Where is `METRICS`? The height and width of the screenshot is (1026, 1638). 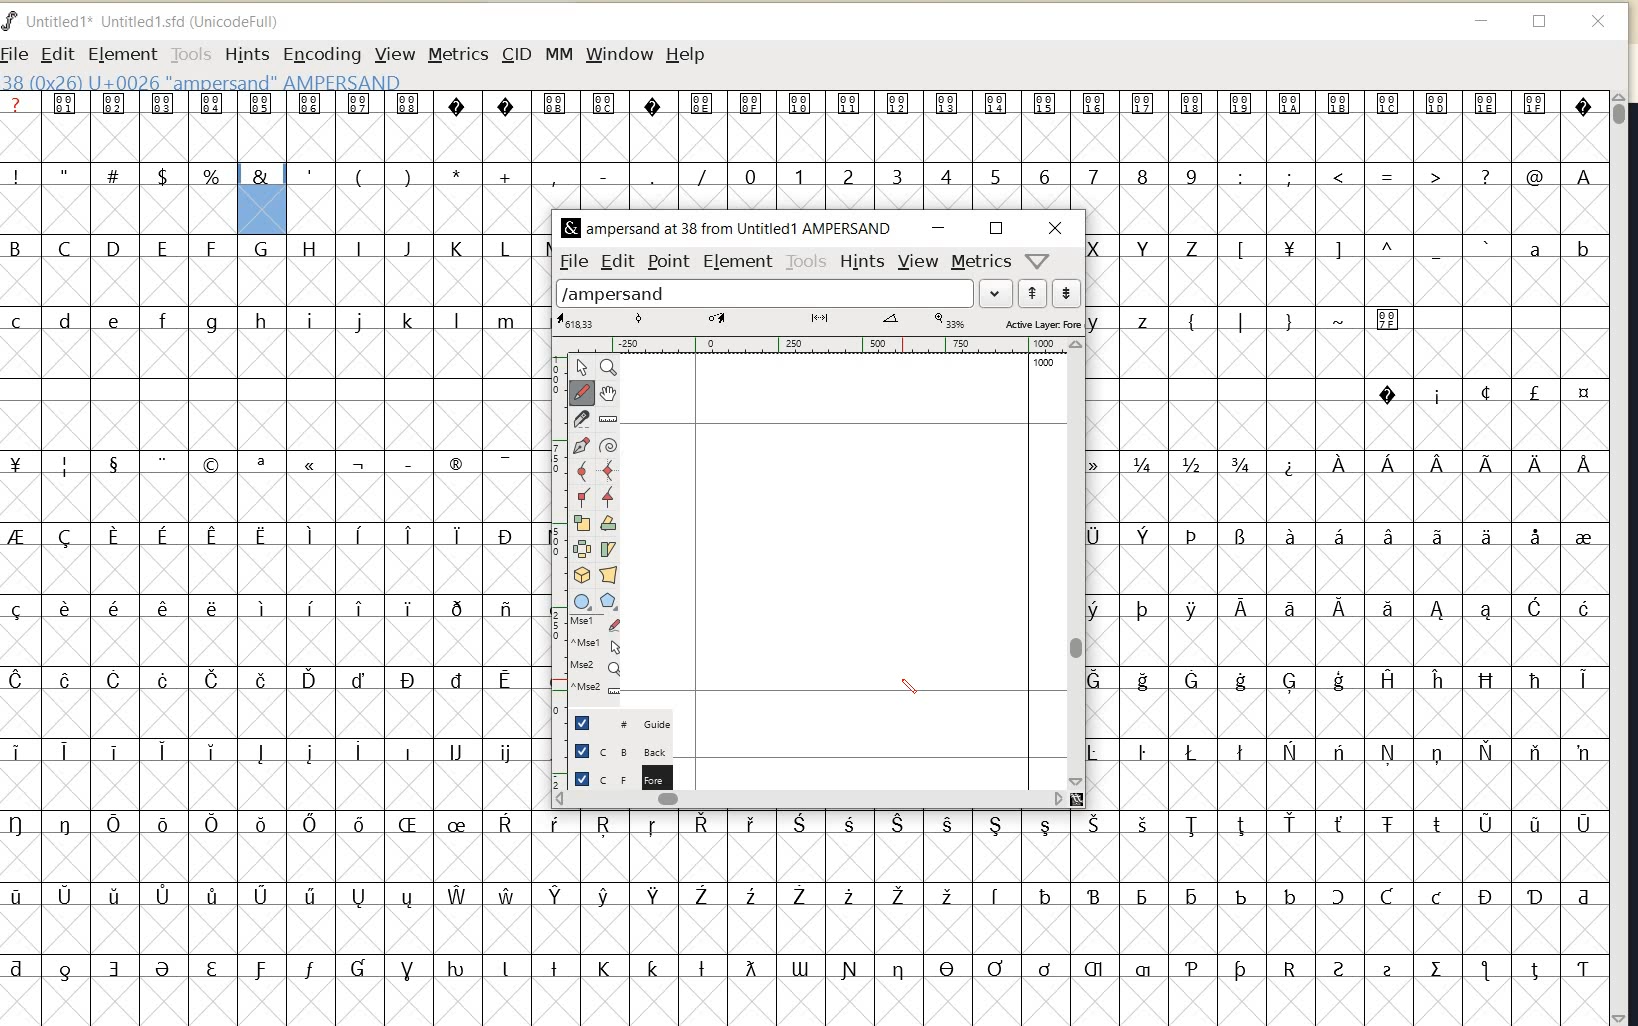
METRICS is located at coordinates (980, 263).